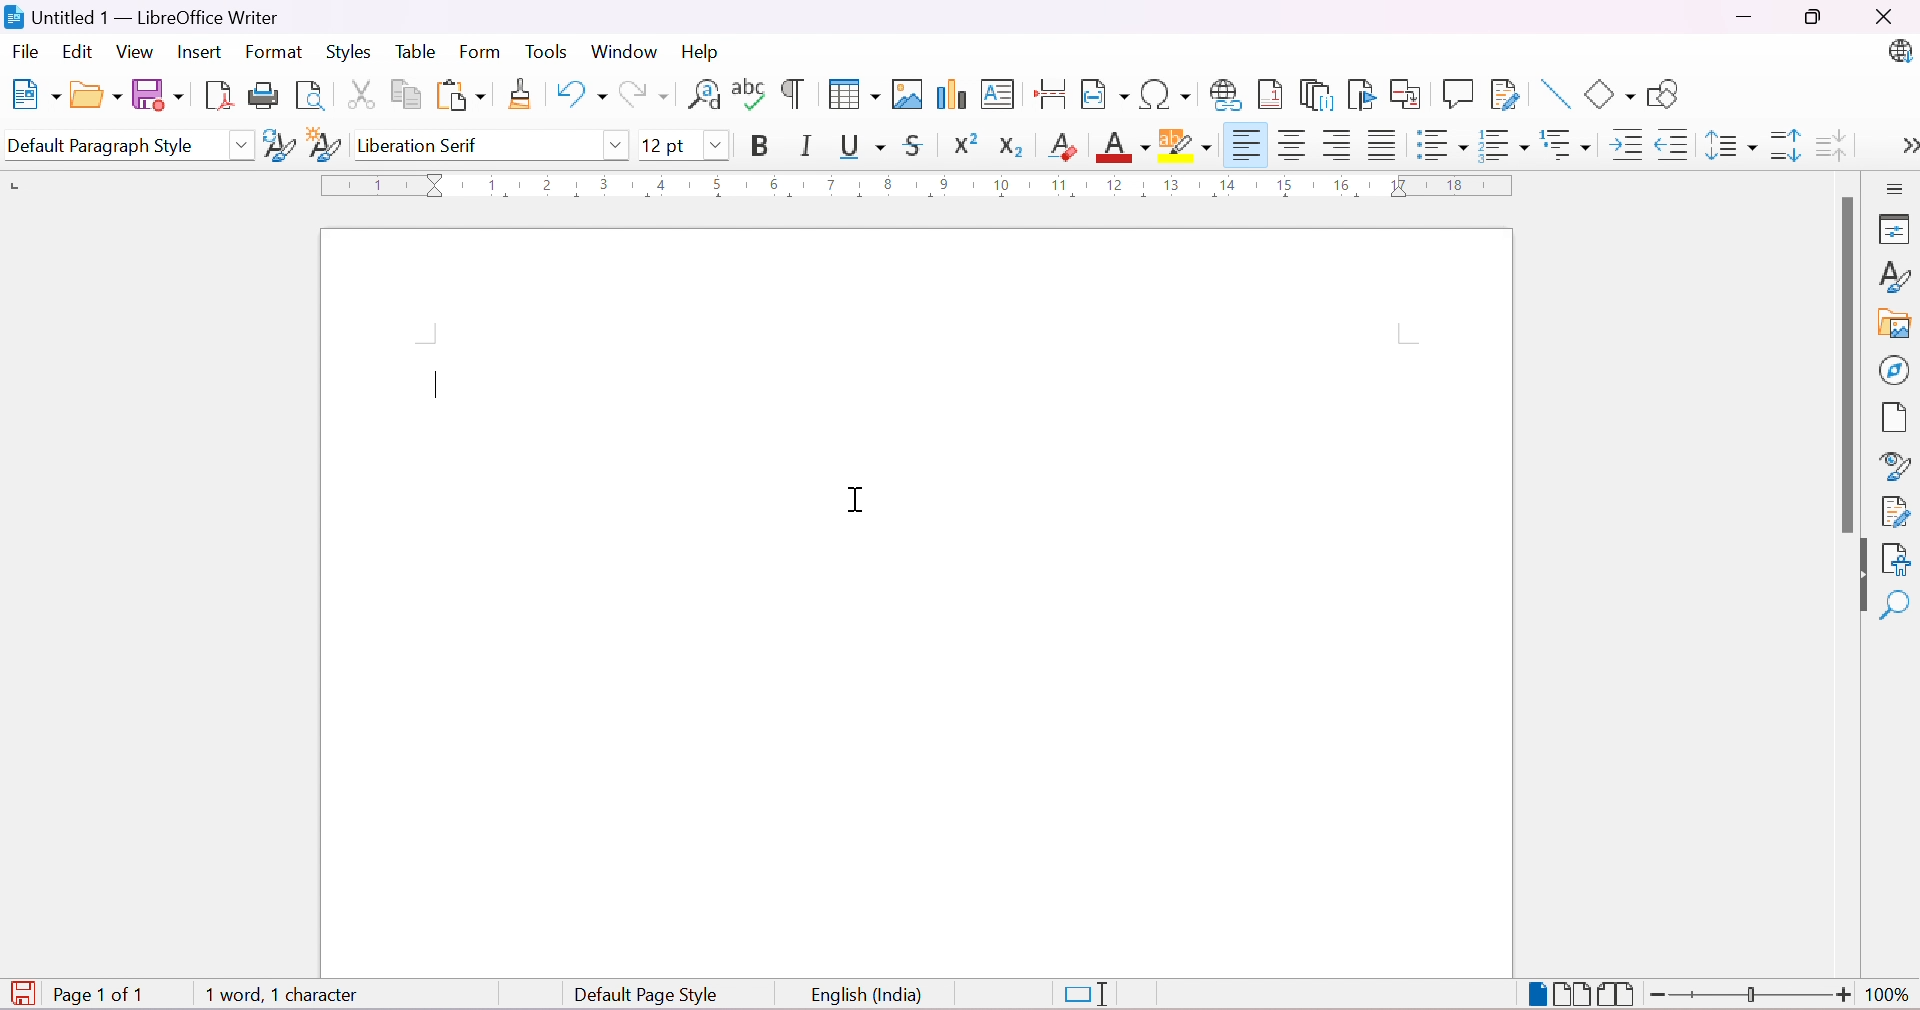  Describe the element at coordinates (104, 996) in the screenshot. I see `Page 1 of 1` at that location.